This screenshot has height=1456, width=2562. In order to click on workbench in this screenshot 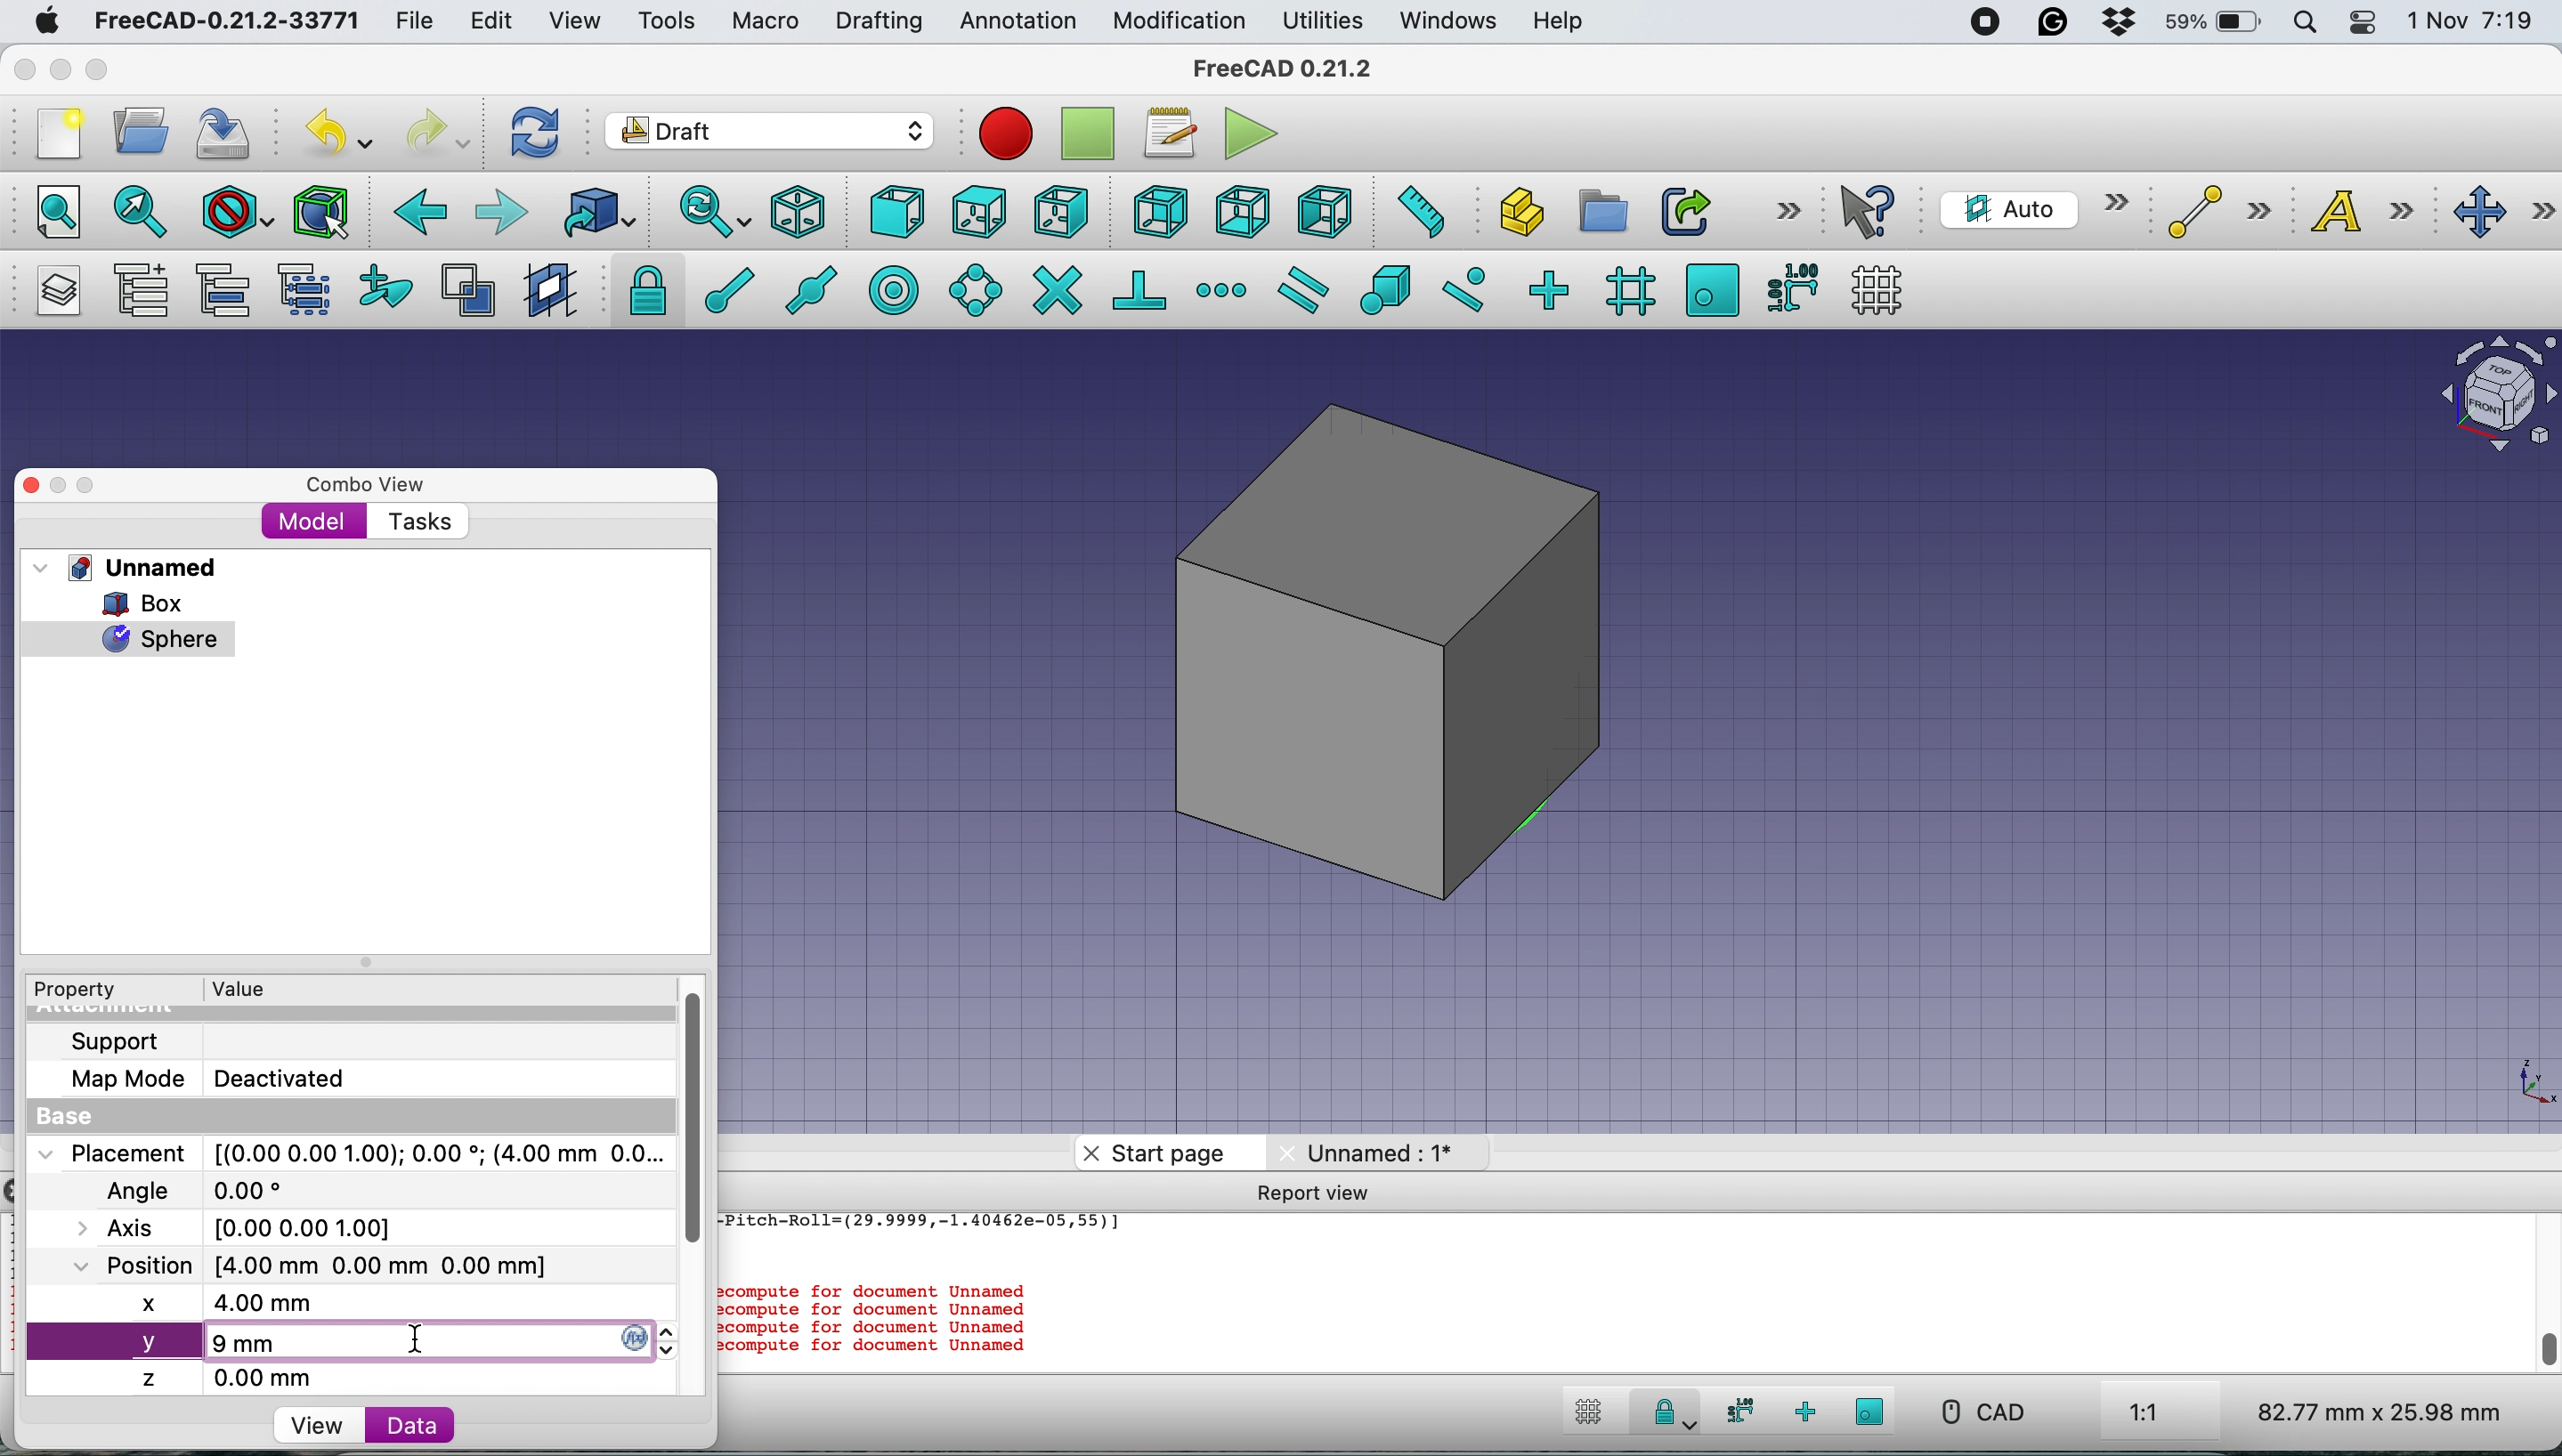, I will do `click(771, 134)`.